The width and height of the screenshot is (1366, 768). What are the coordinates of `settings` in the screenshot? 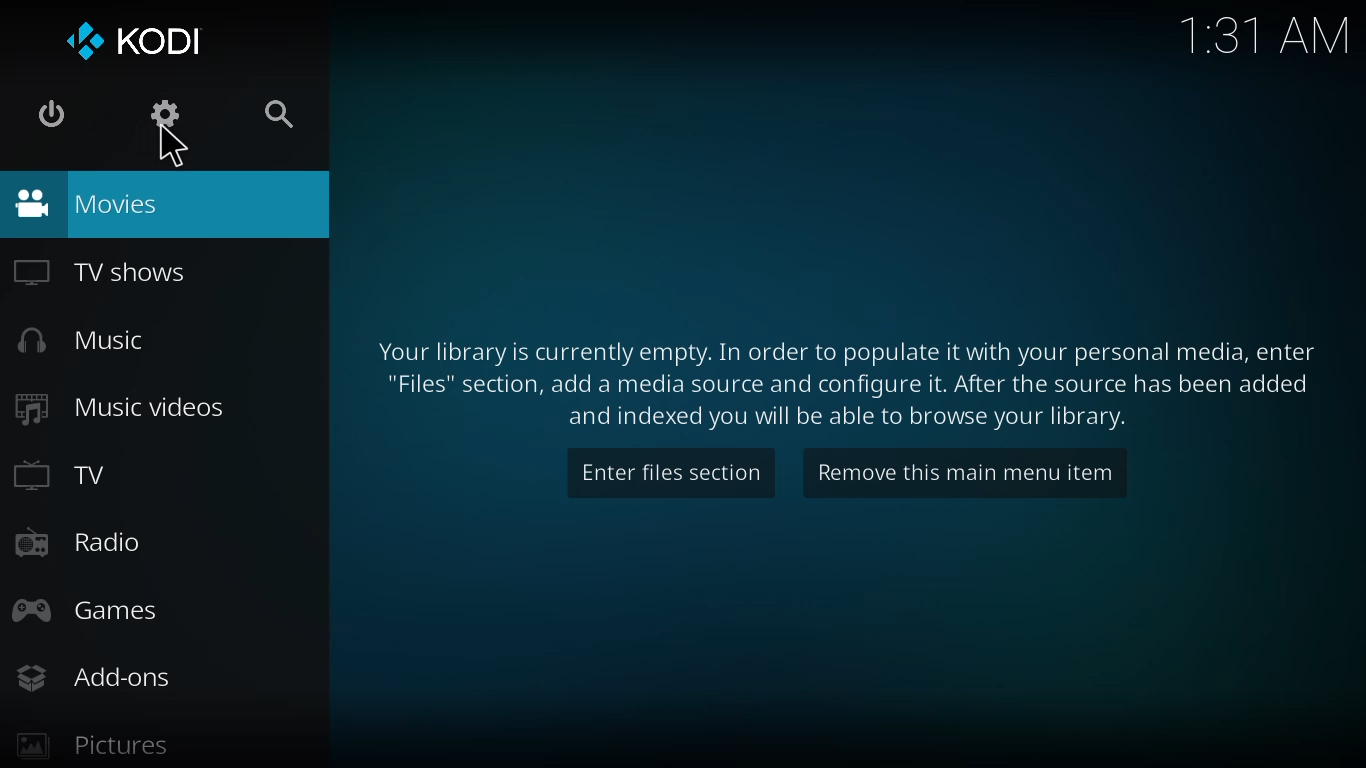 It's located at (168, 114).